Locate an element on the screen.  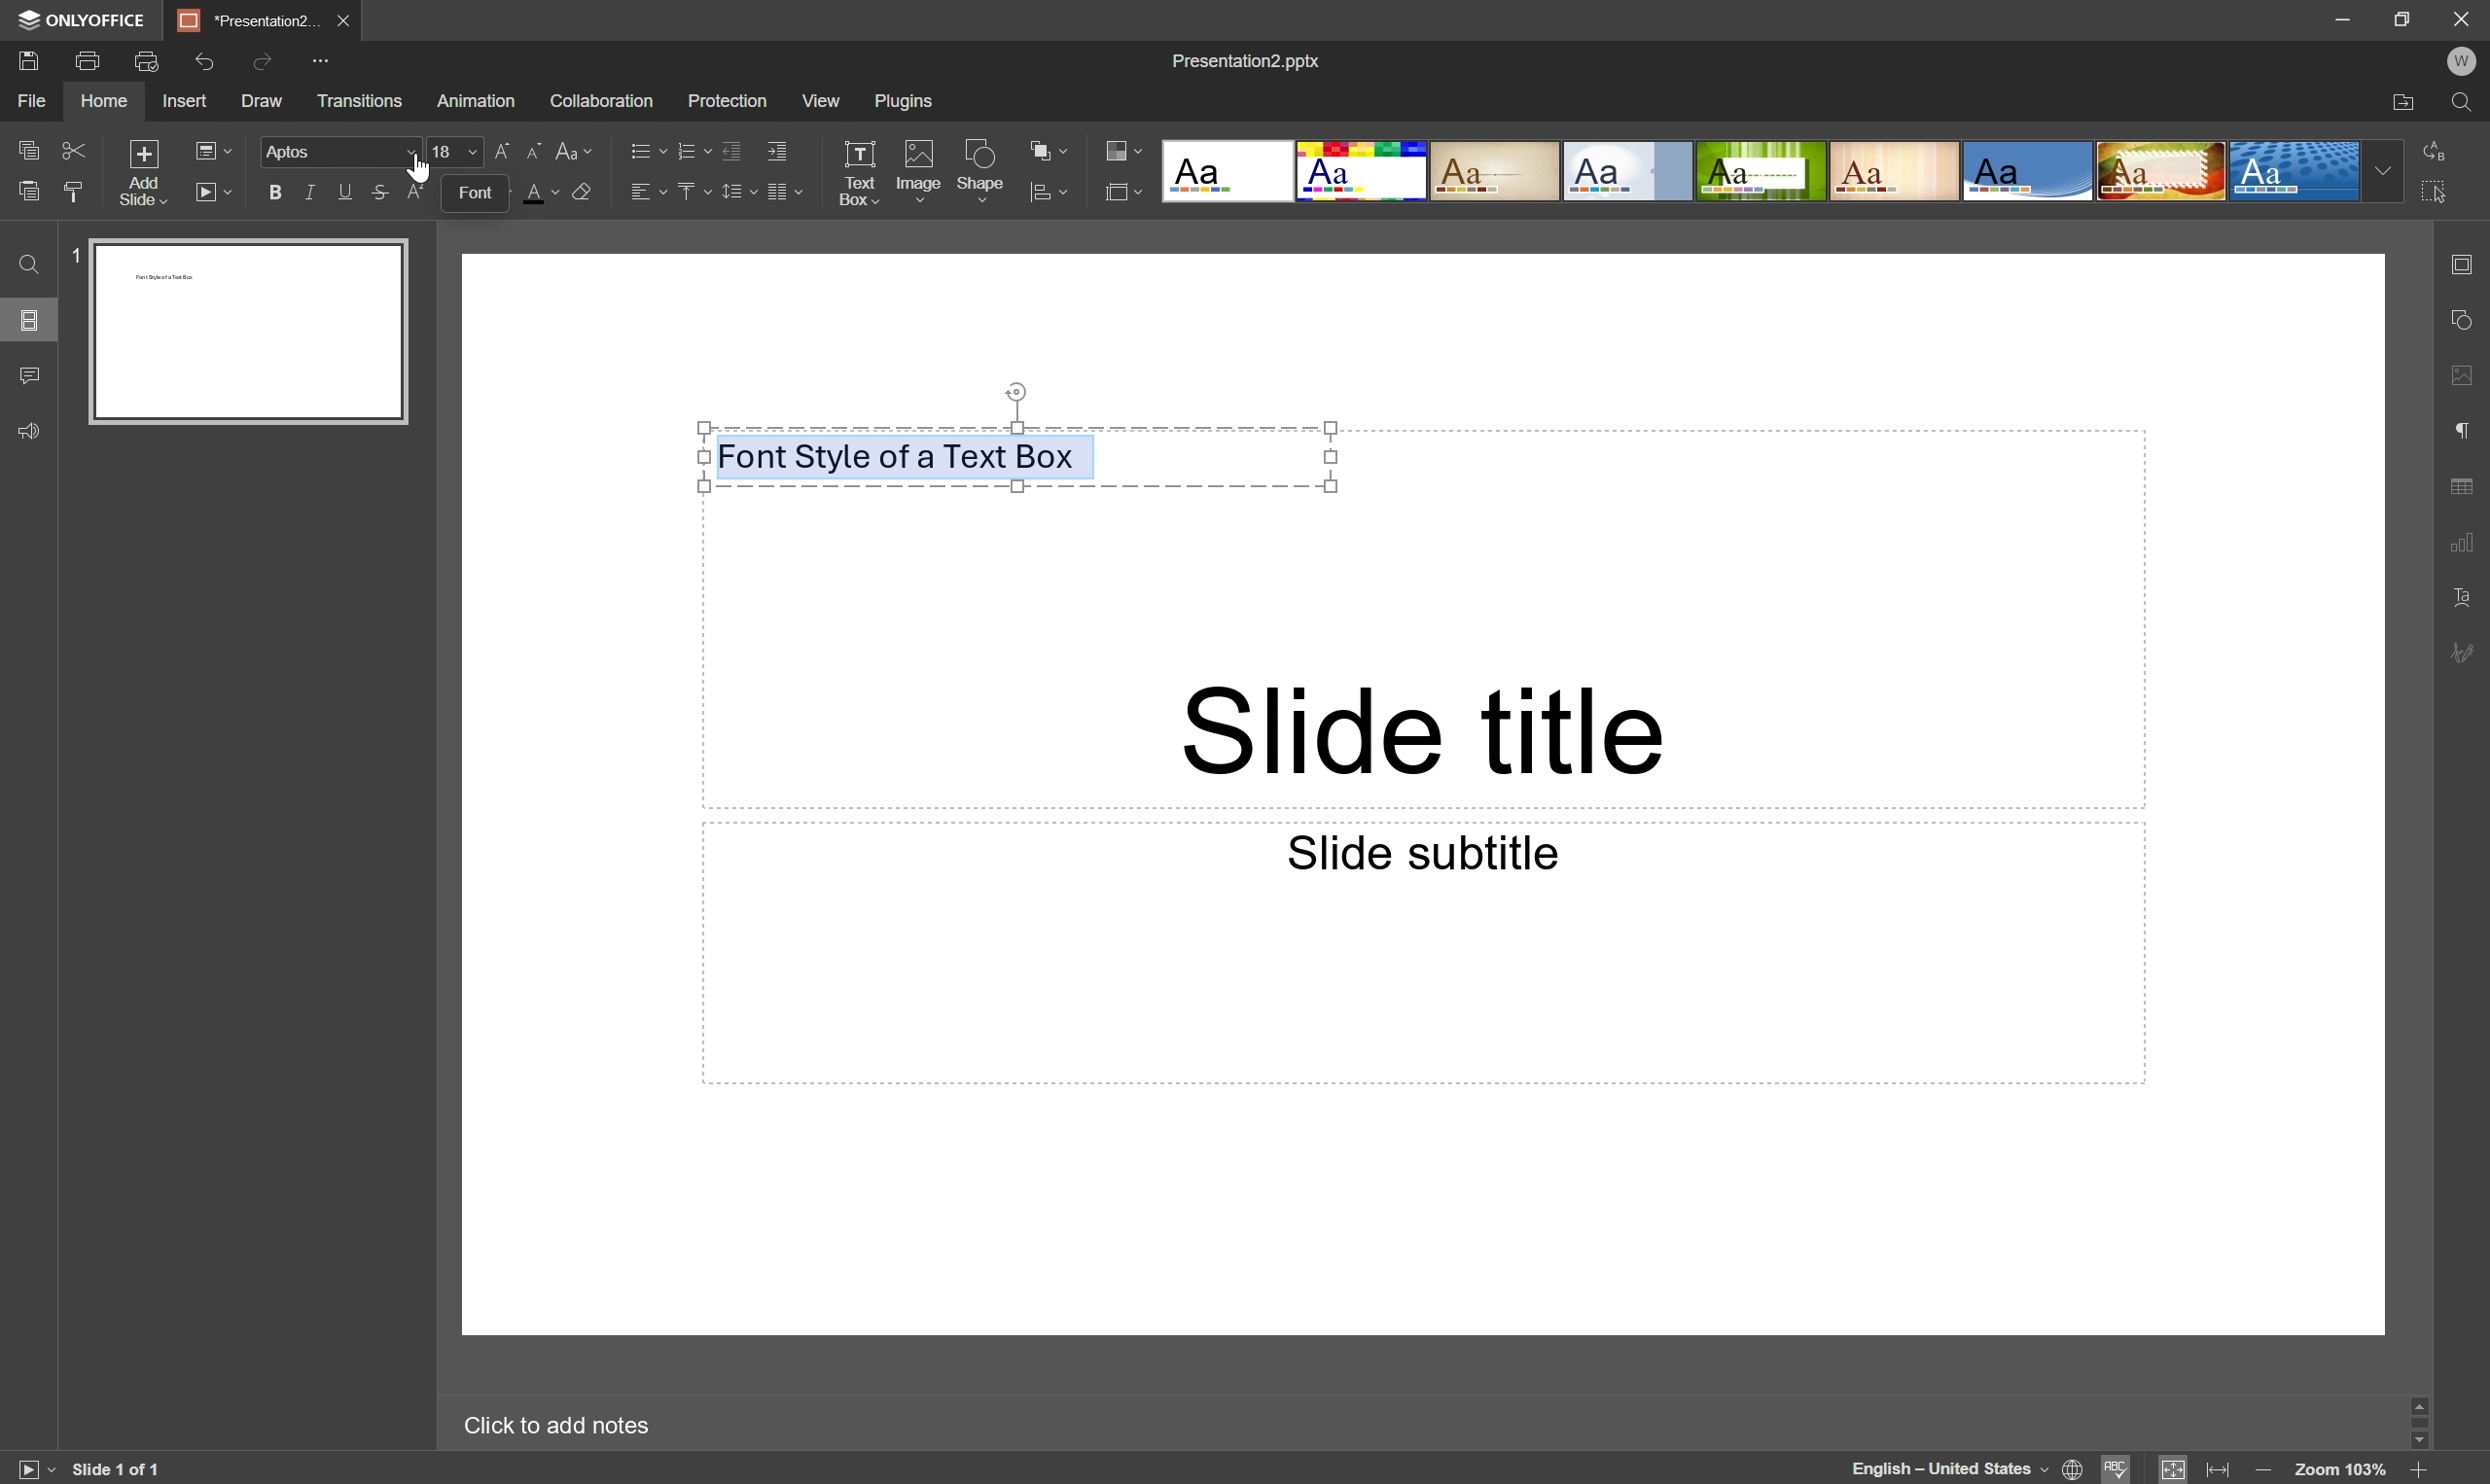
Restore Down is located at coordinates (2409, 14).